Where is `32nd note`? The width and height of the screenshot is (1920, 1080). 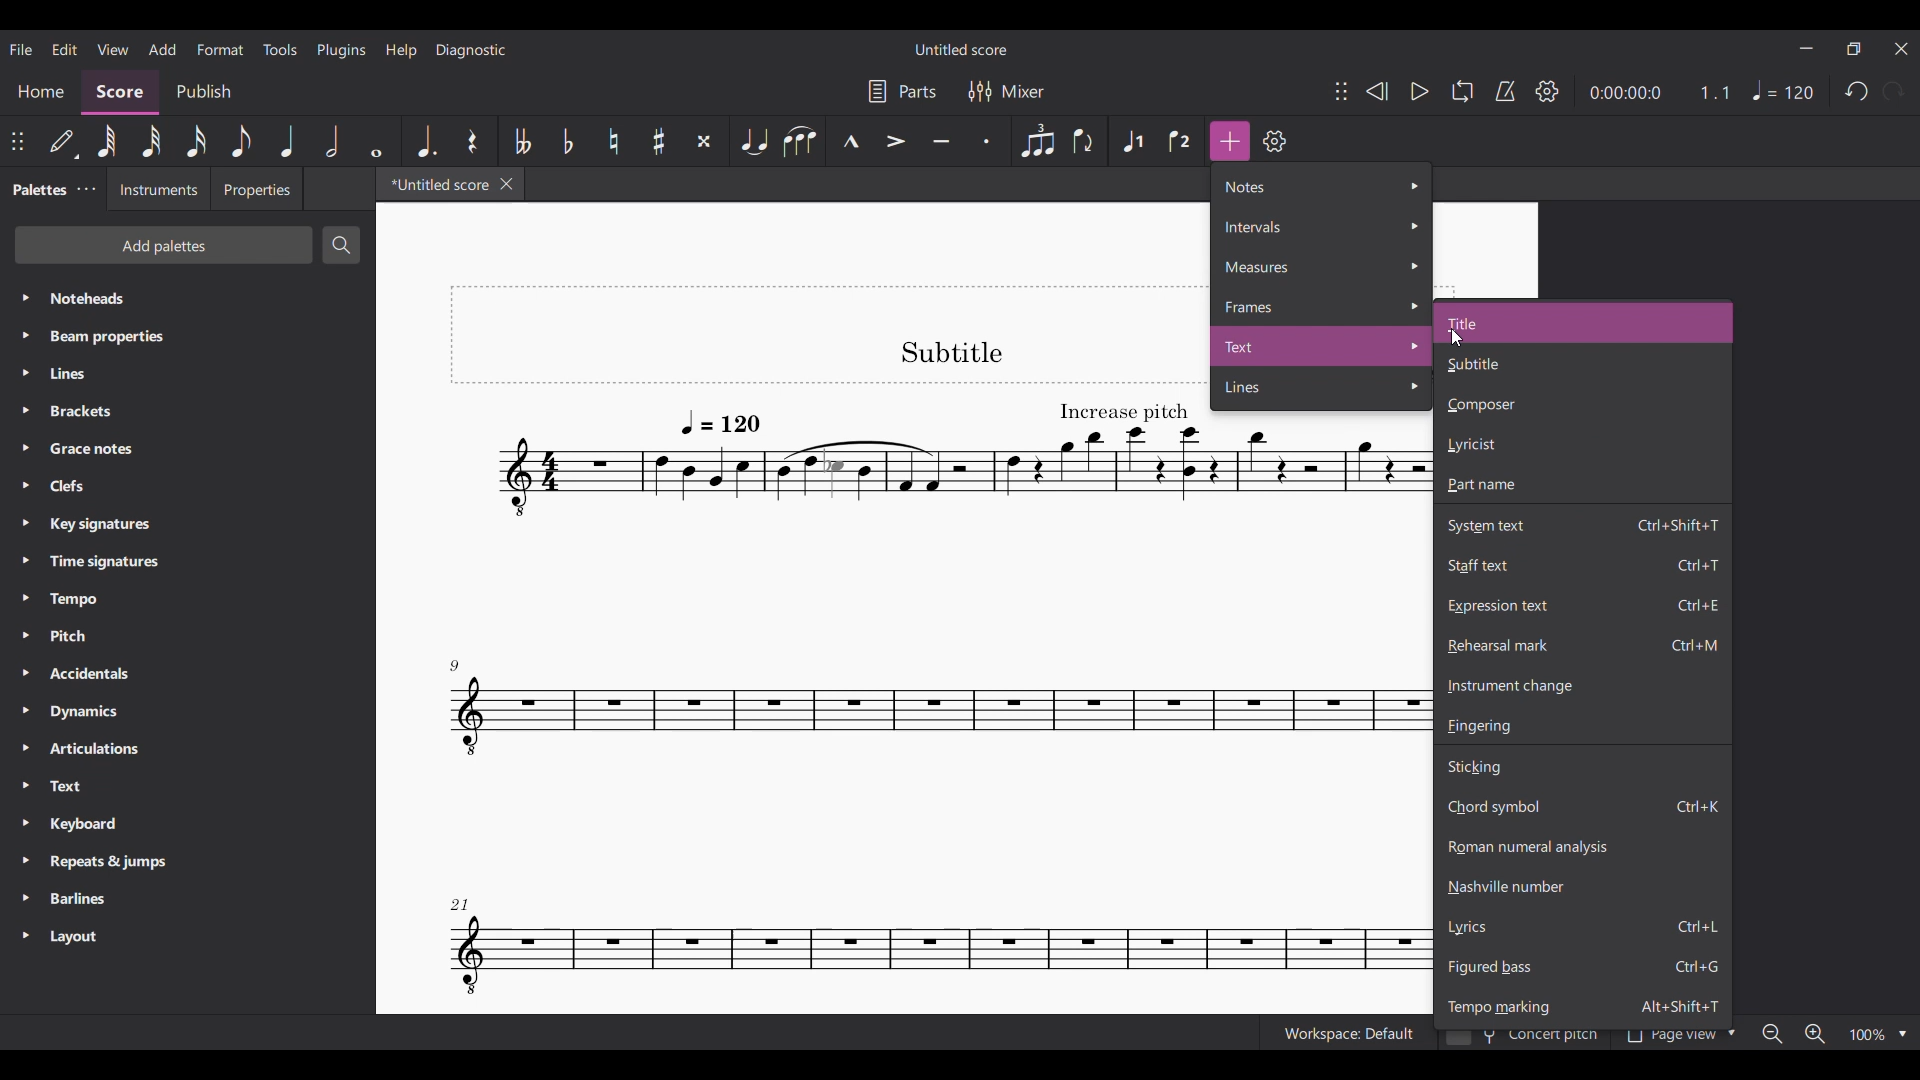 32nd note is located at coordinates (151, 141).